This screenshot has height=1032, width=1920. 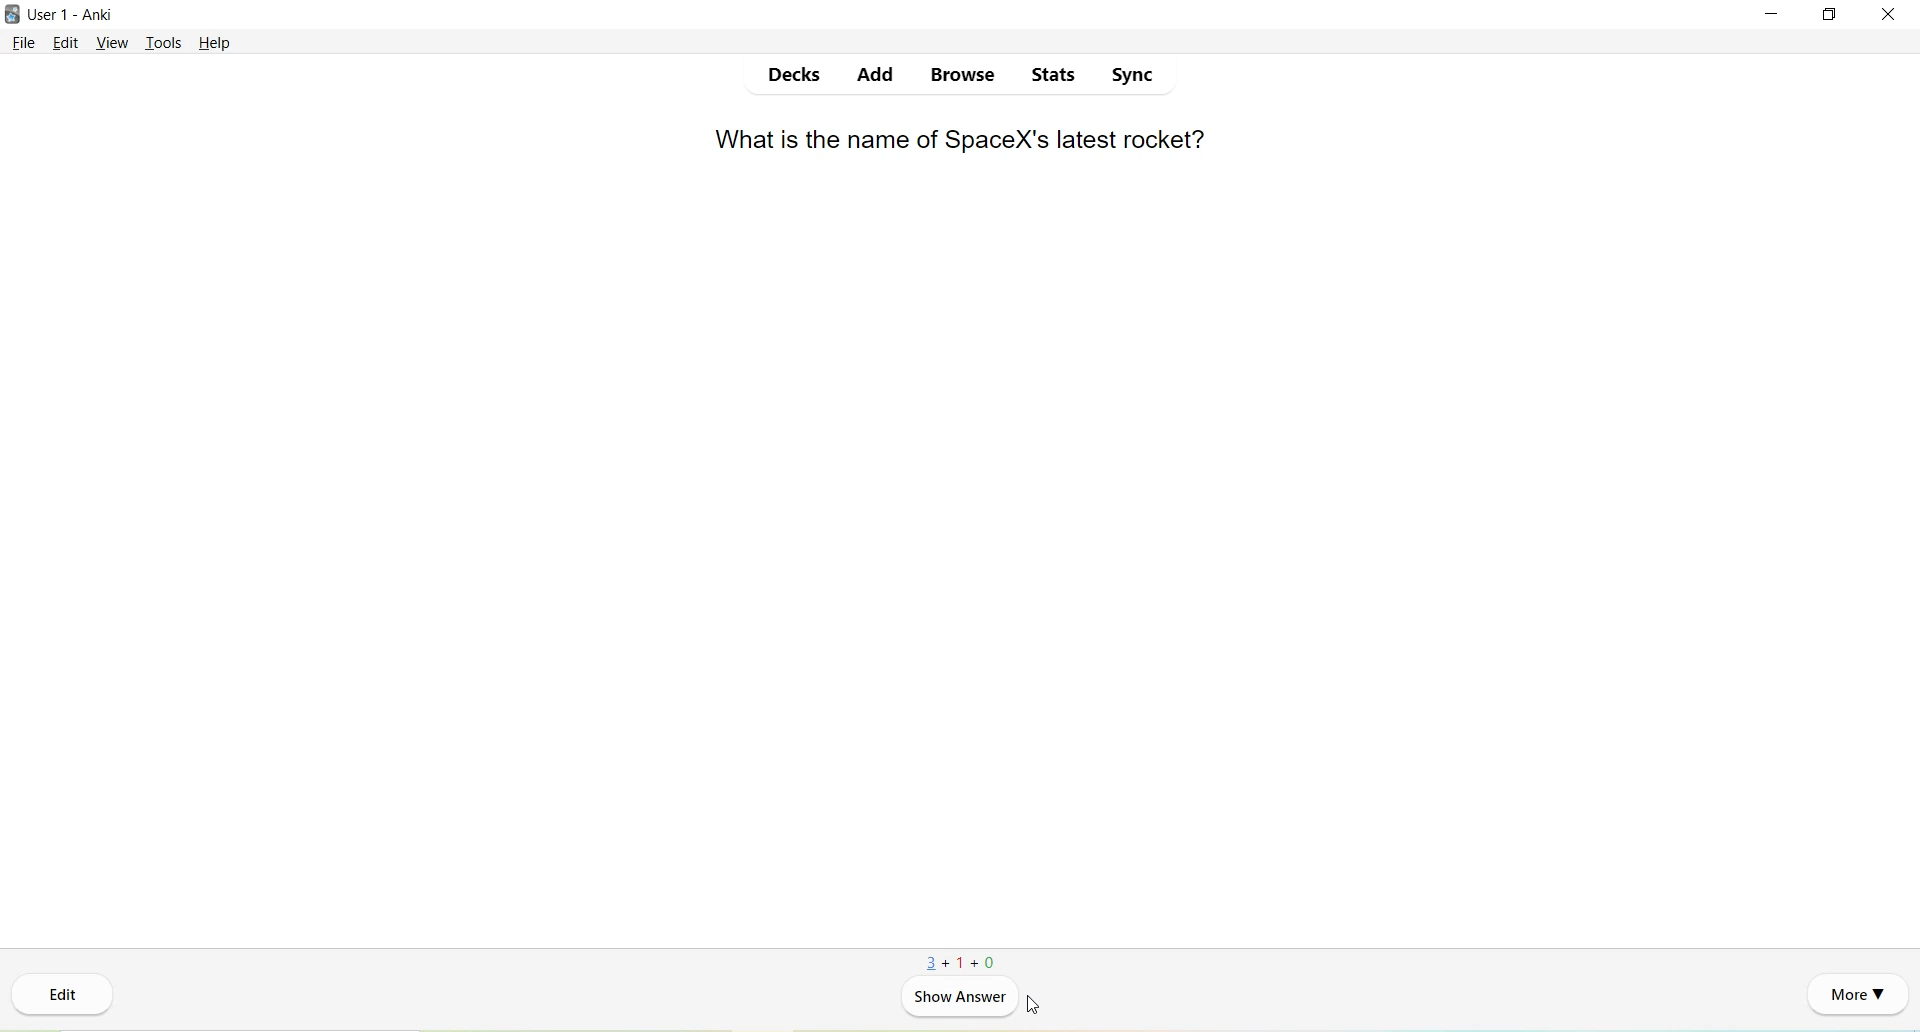 What do you see at coordinates (1856, 996) in the screenshot?
I see `More` at bounding box center [1856, 996].